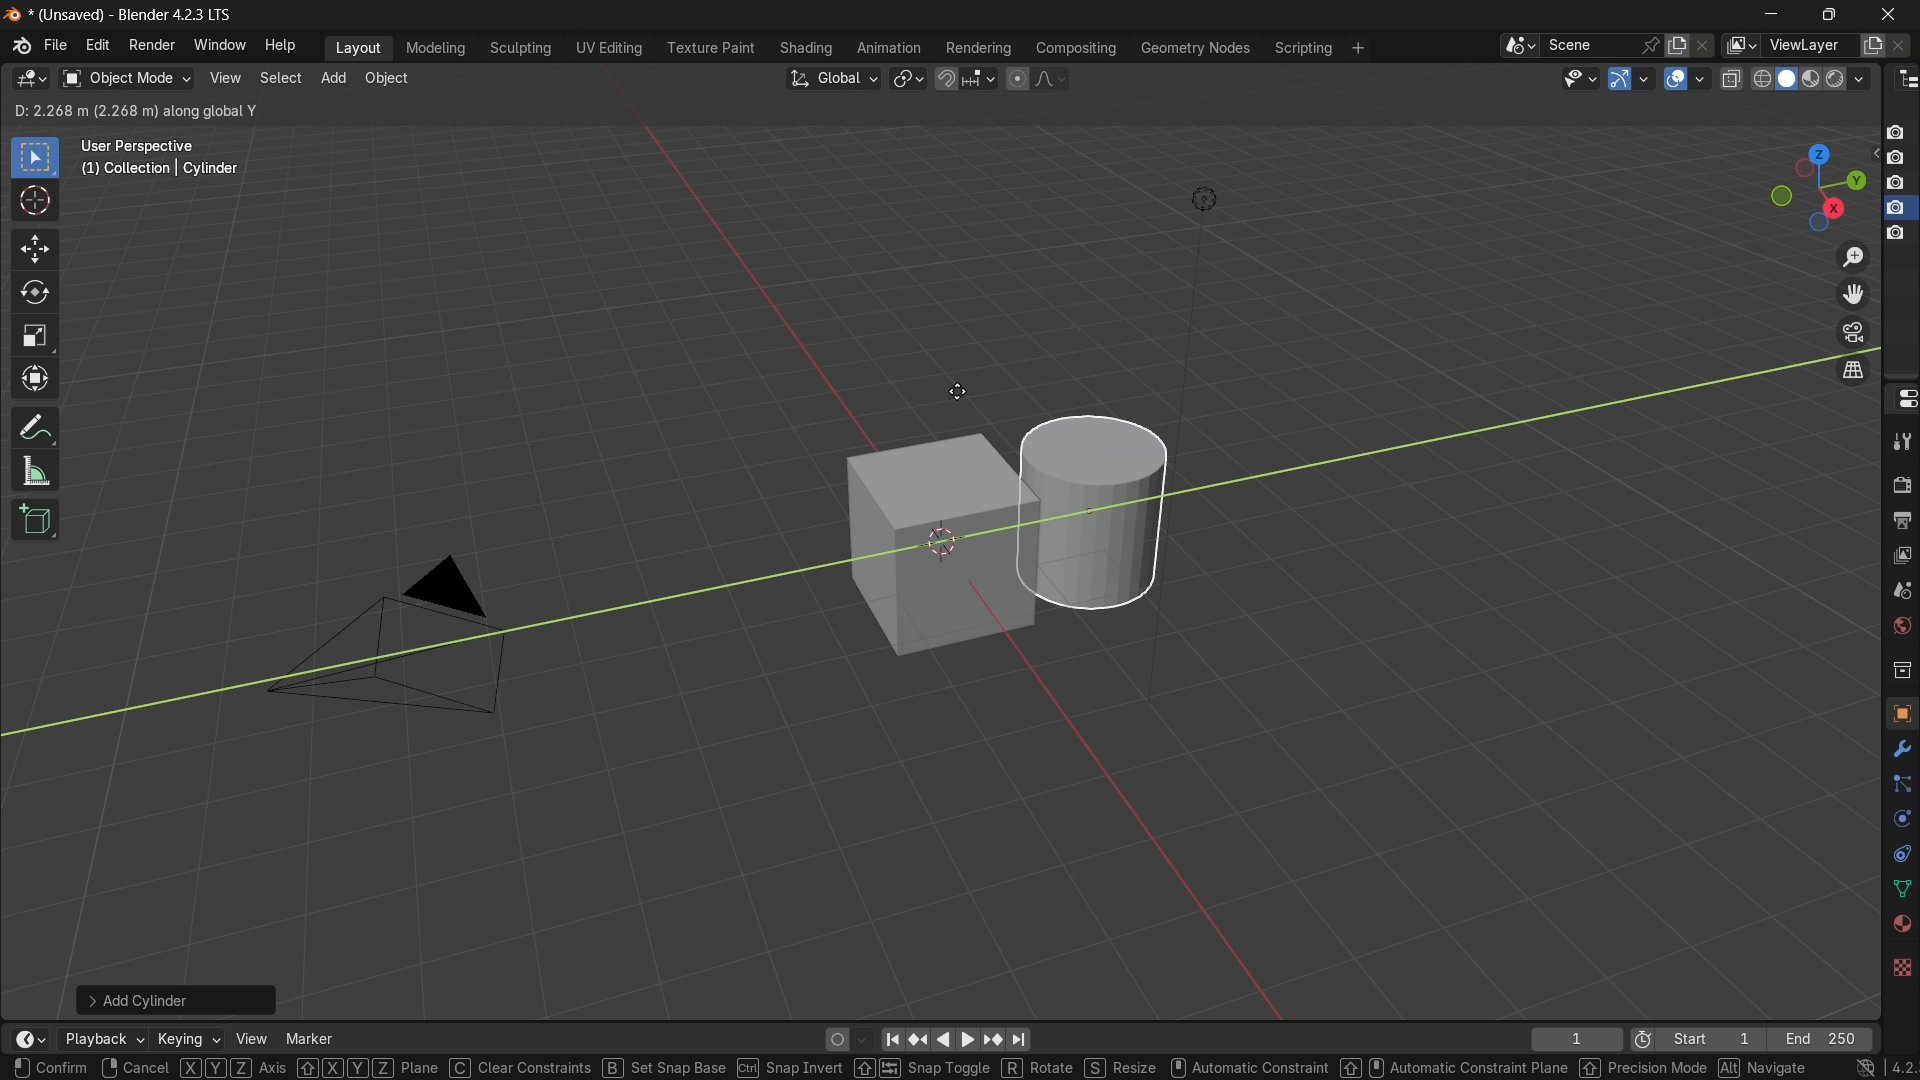  What do you see at coordinates (1579, 78) in the screenshot?
I see `selectability and visibility` at bounding box center [1579, 78].